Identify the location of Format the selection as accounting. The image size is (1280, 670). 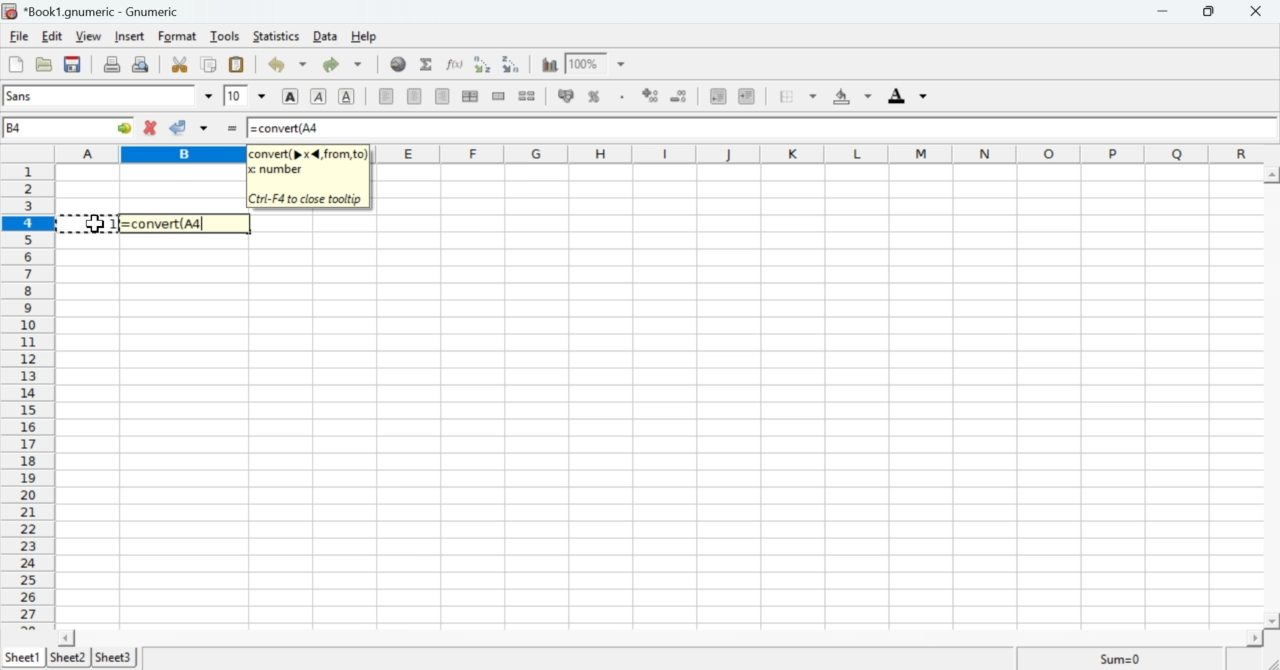
(566, 96).